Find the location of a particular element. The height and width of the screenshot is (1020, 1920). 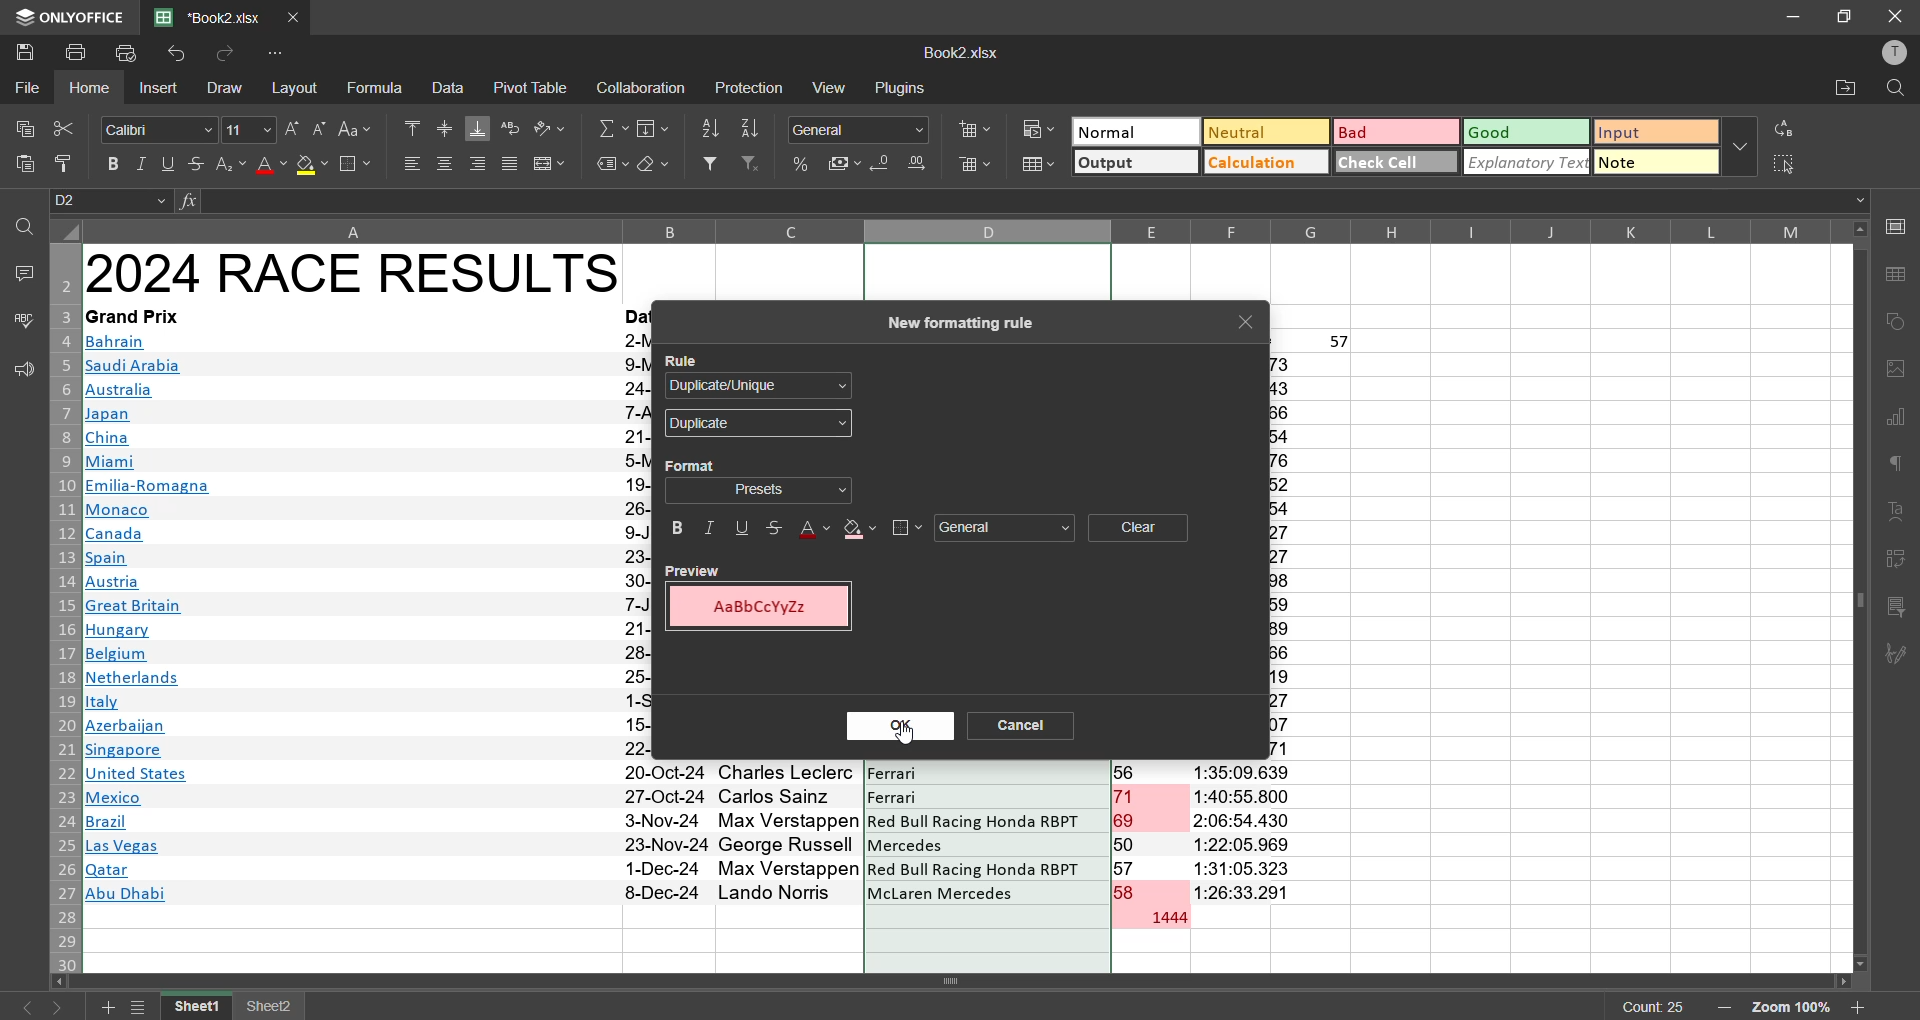

copy is located at coordinates (20, 124).